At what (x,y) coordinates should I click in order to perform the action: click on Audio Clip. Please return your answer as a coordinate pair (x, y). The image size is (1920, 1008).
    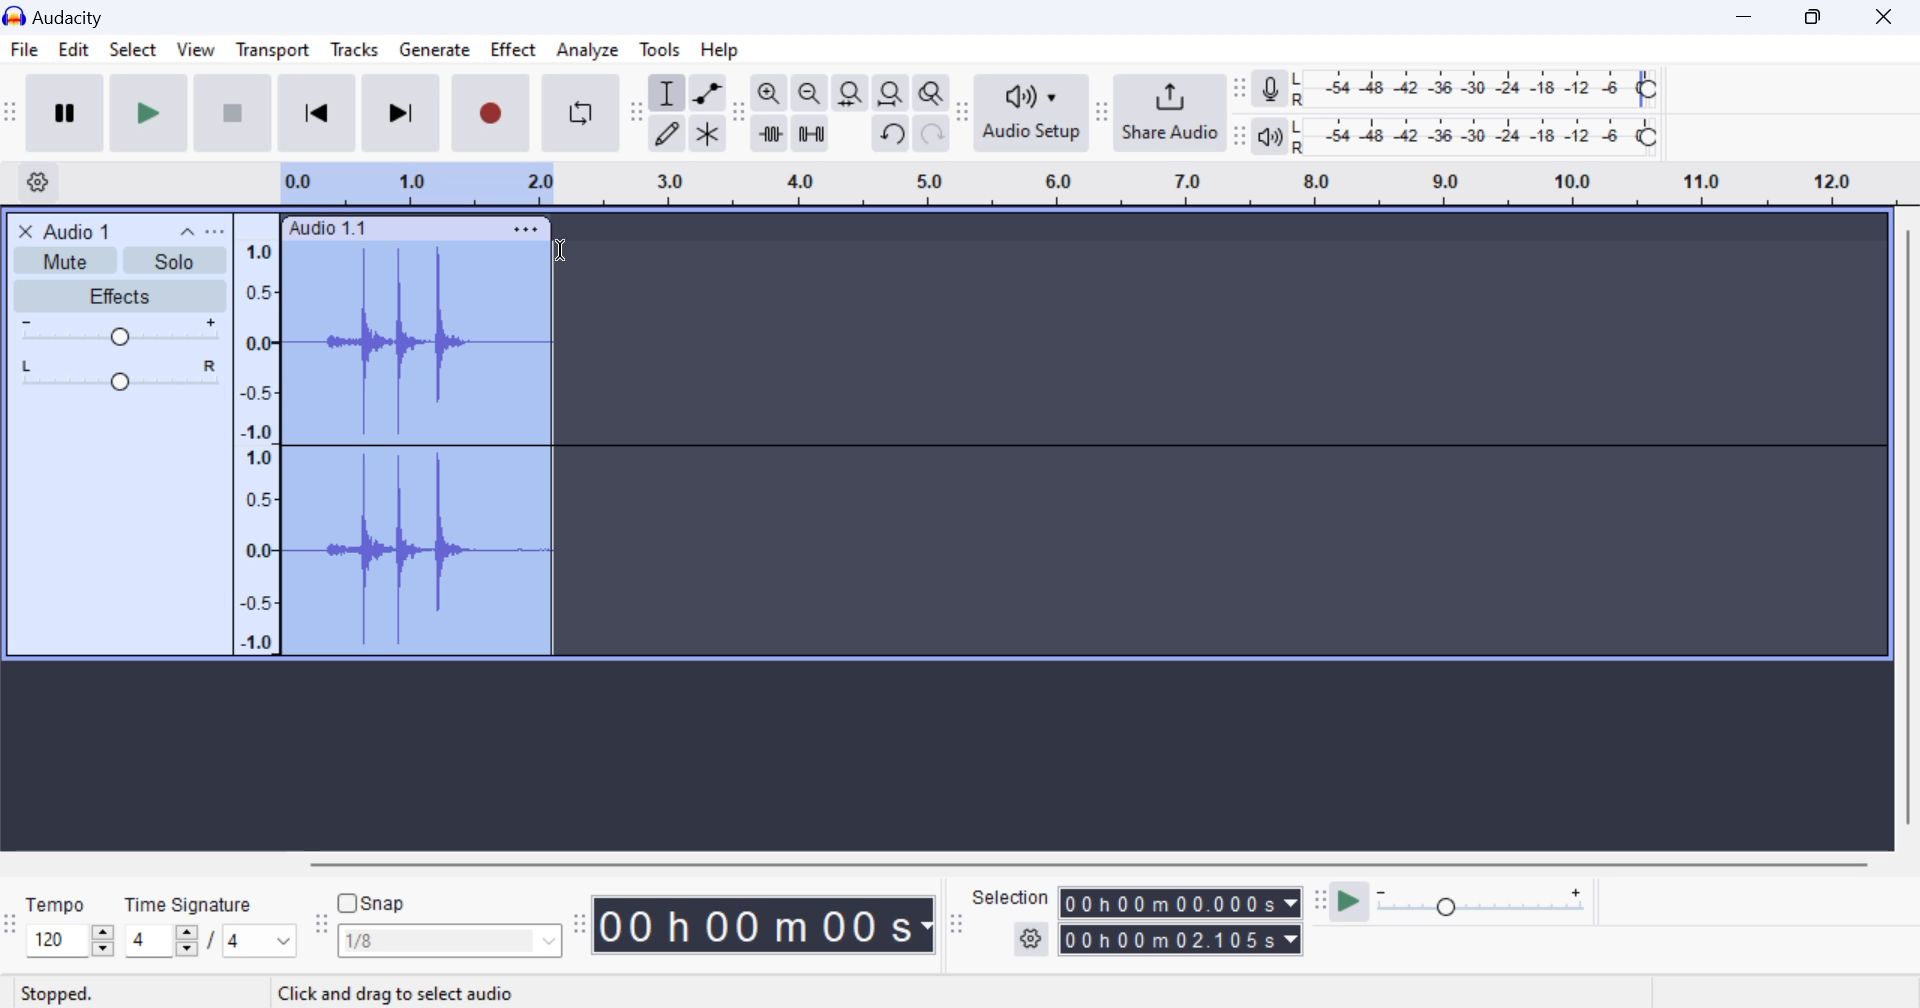
    Looking at the image, I should click on (415, 449).